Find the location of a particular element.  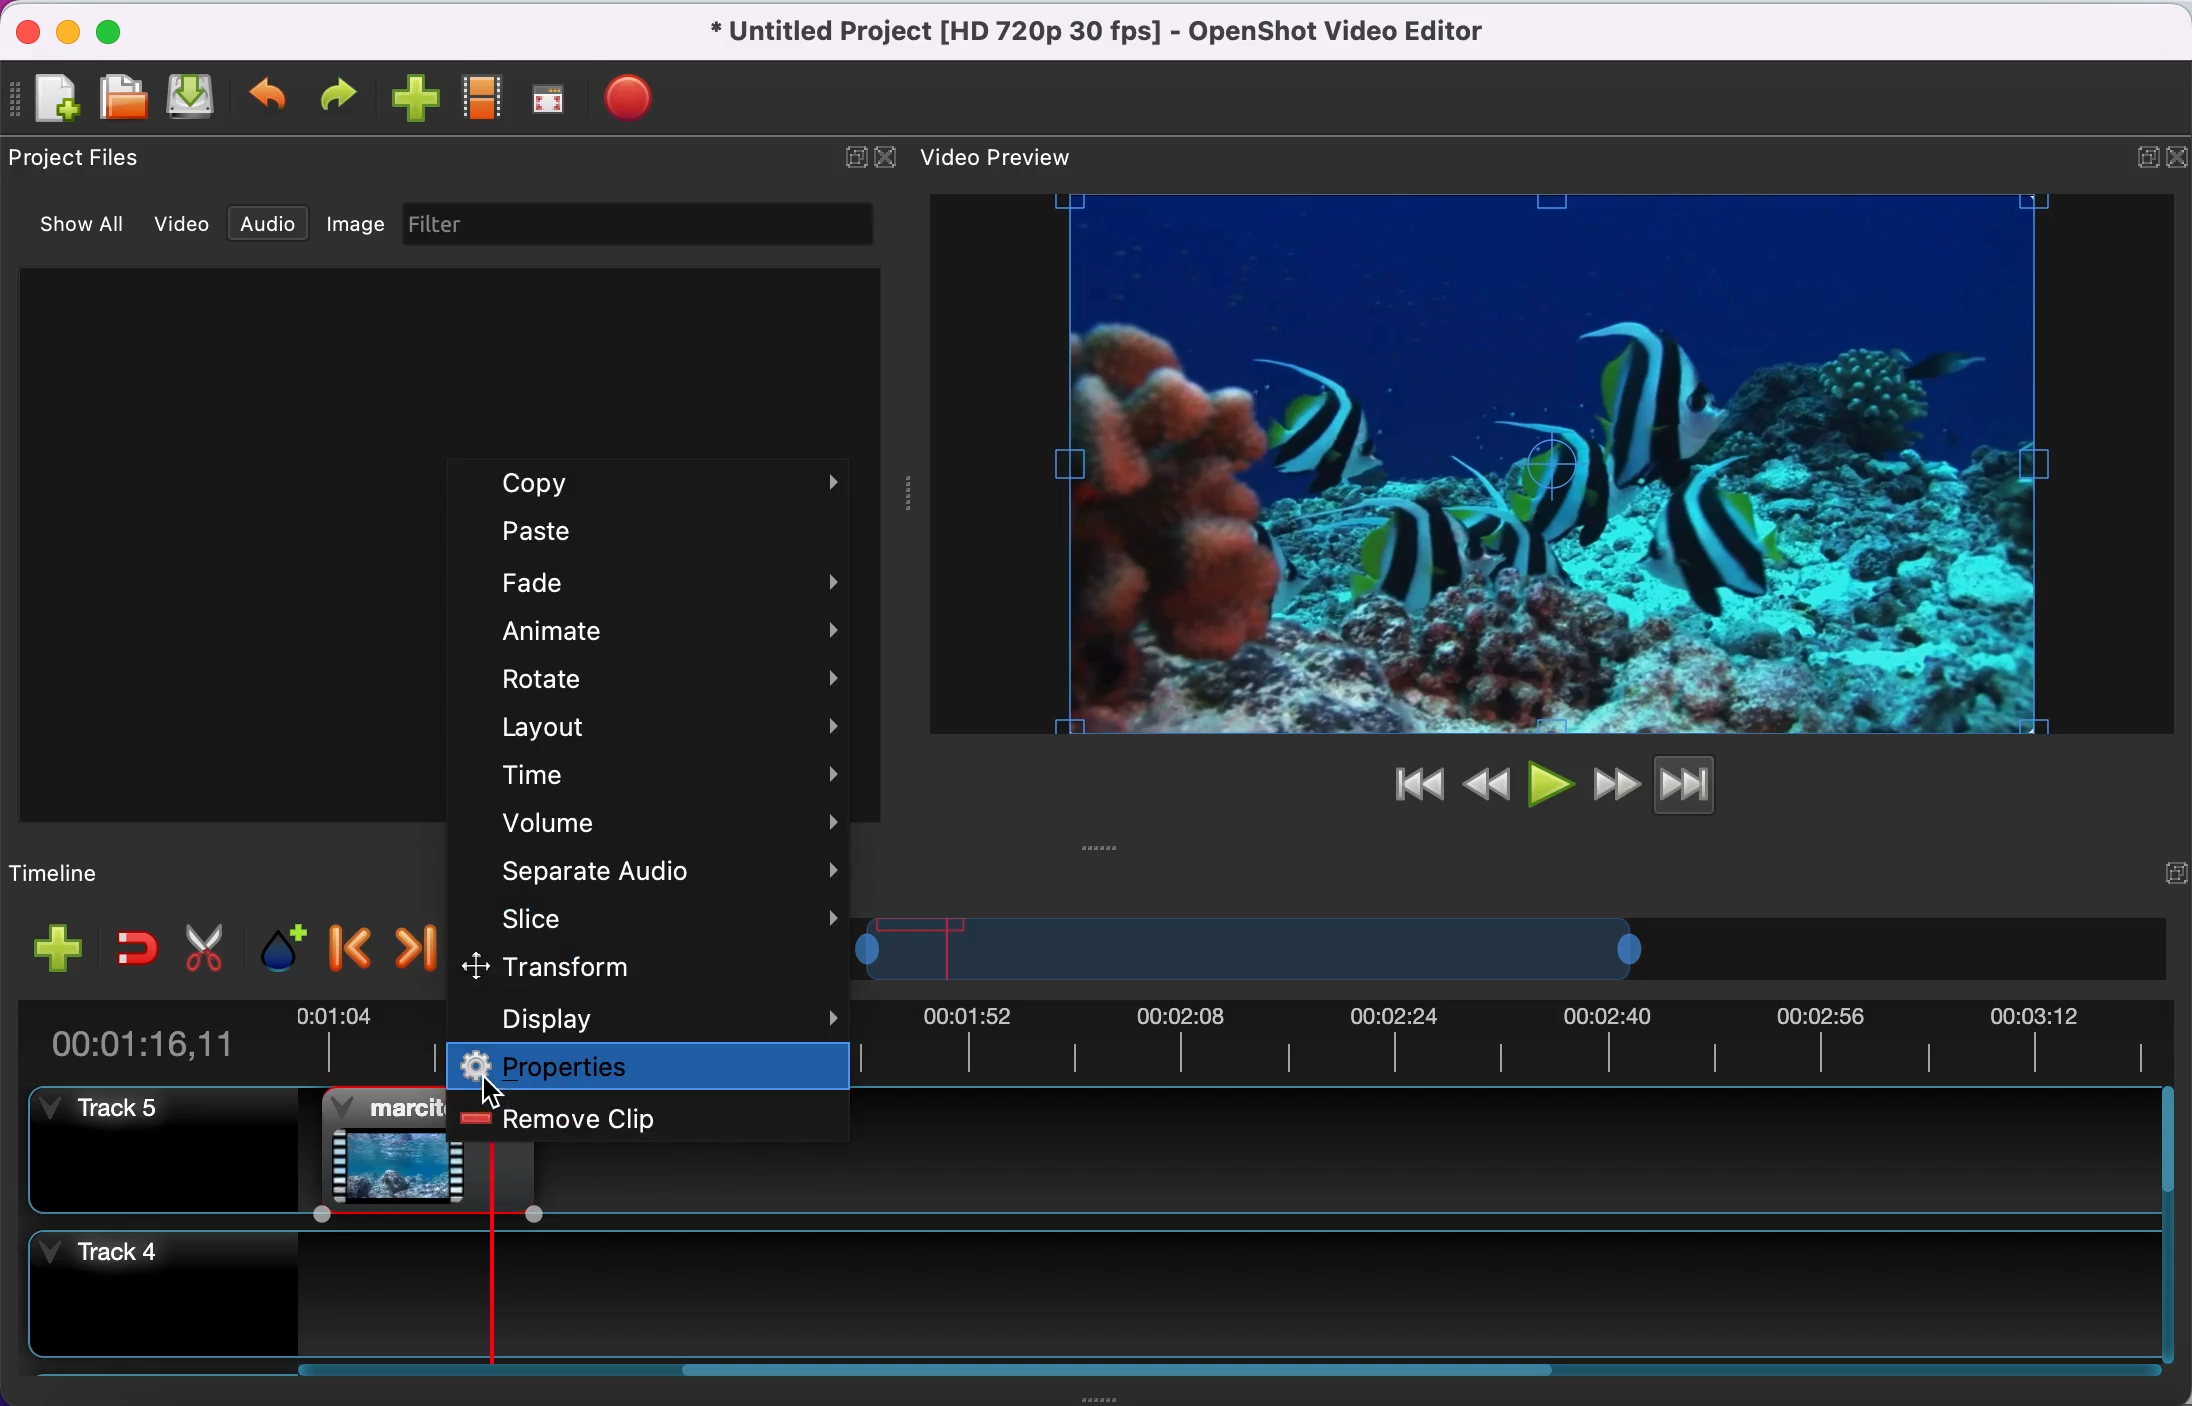

separate audio is located at coordinates (658, 871).